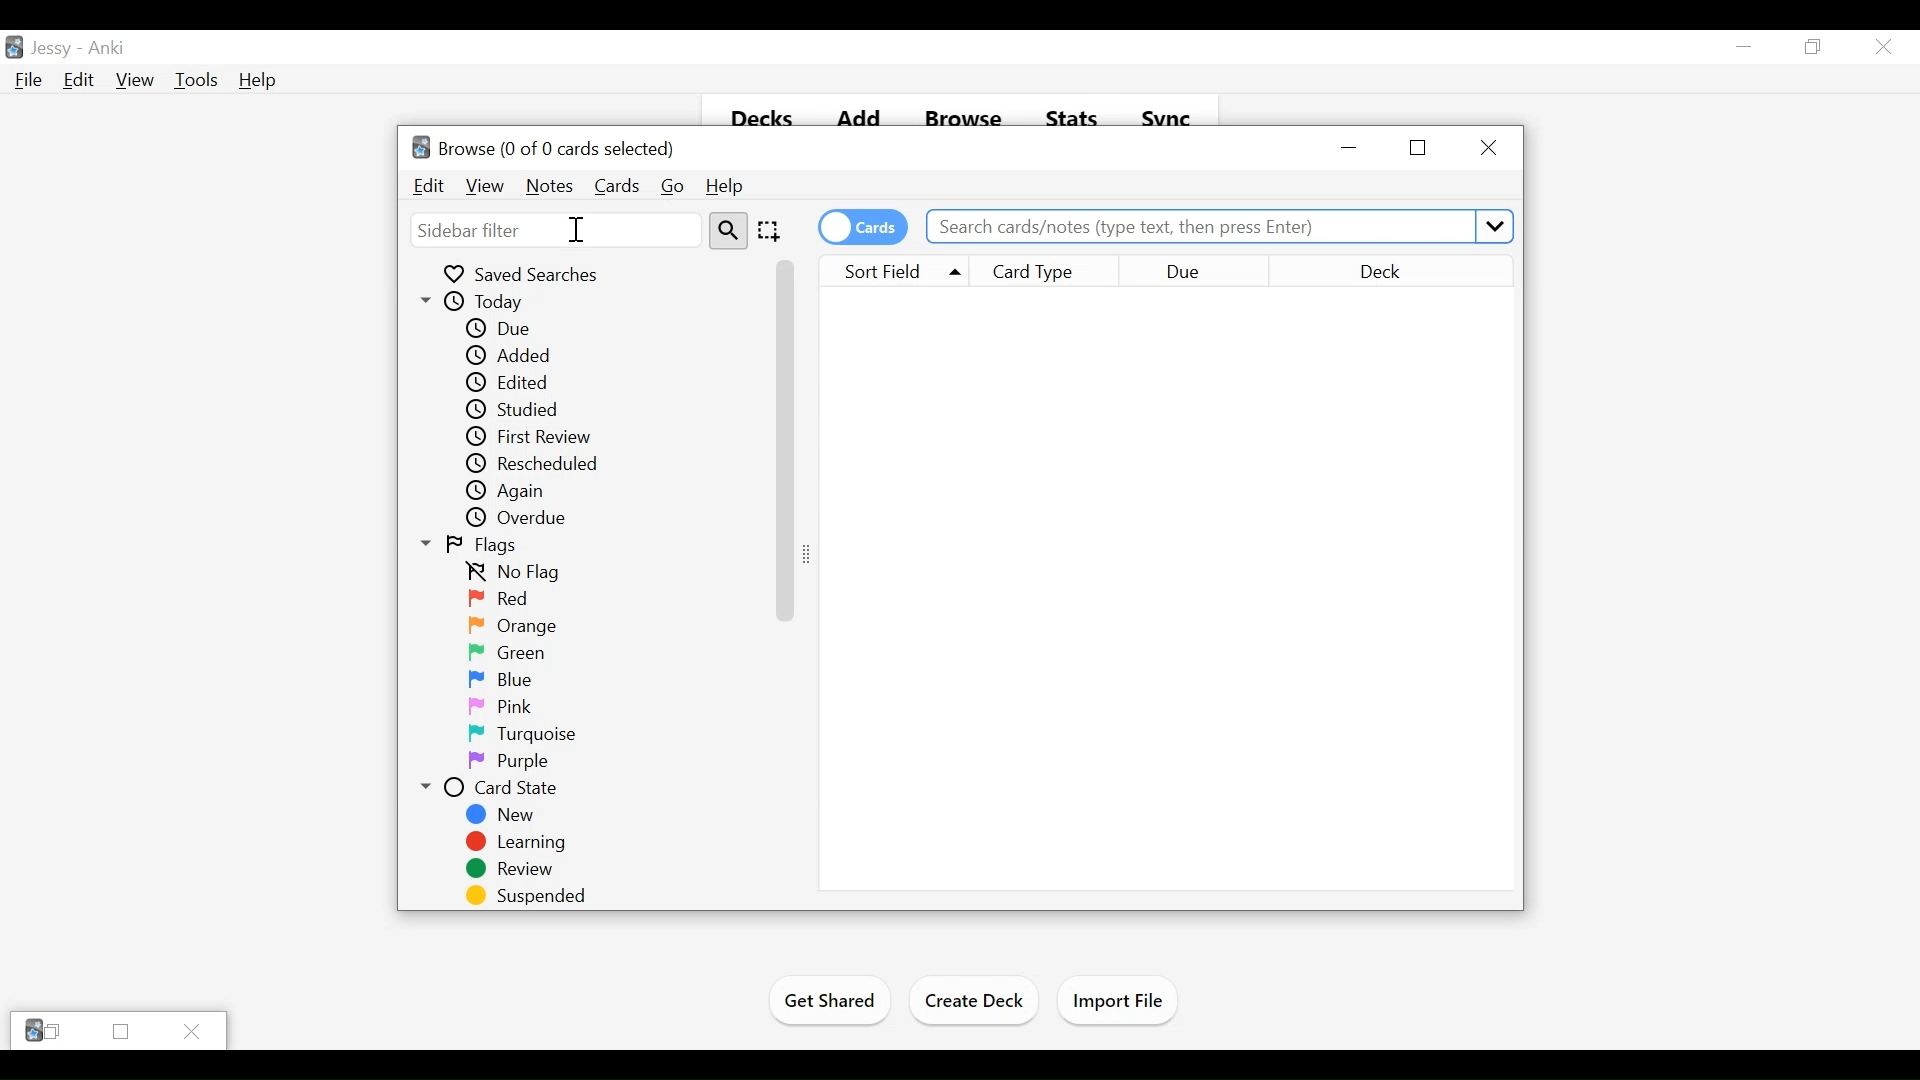 The width and height of the screenshot is (1920, 1080). What do you see at coordinates (615, 187) in the screenshot?
I see `Cards` at bounding box center [615, 187].